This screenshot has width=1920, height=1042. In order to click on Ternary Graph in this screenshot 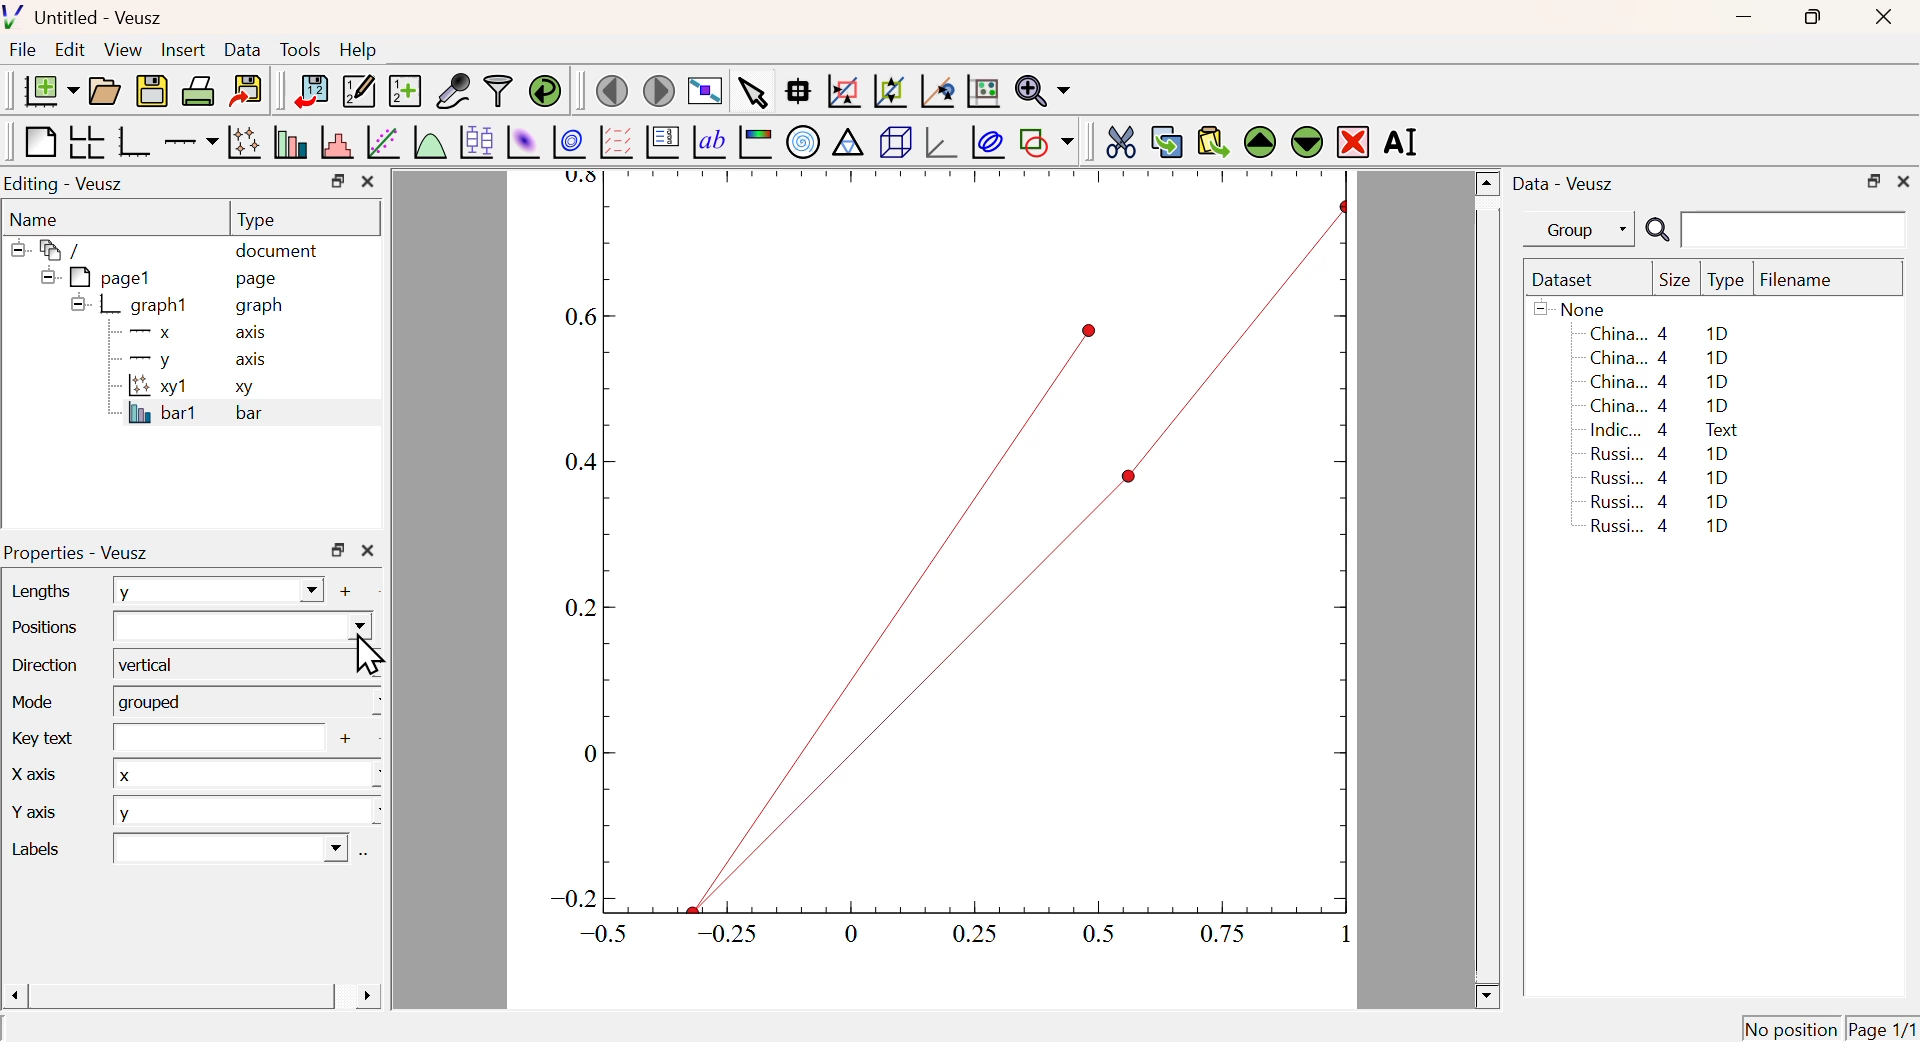, I will do `click(847, 141)`.